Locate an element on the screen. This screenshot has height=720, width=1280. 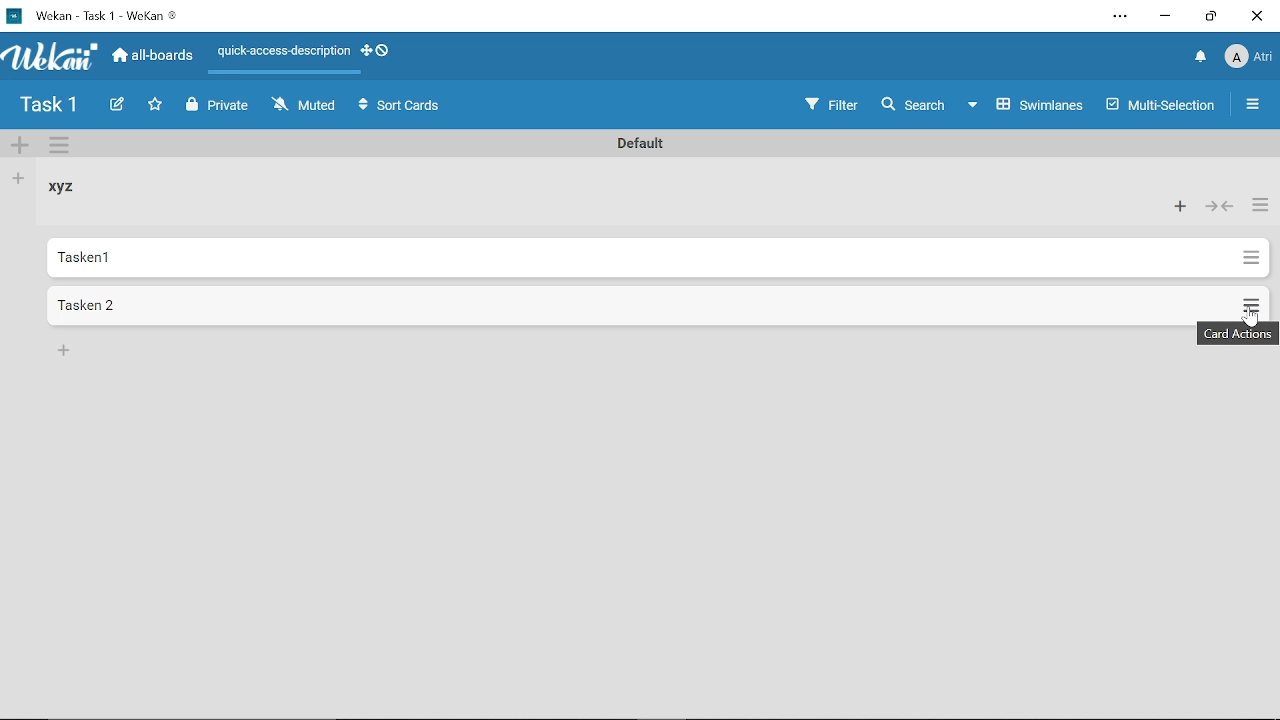
All Boards is located at coordinates (153, 58).